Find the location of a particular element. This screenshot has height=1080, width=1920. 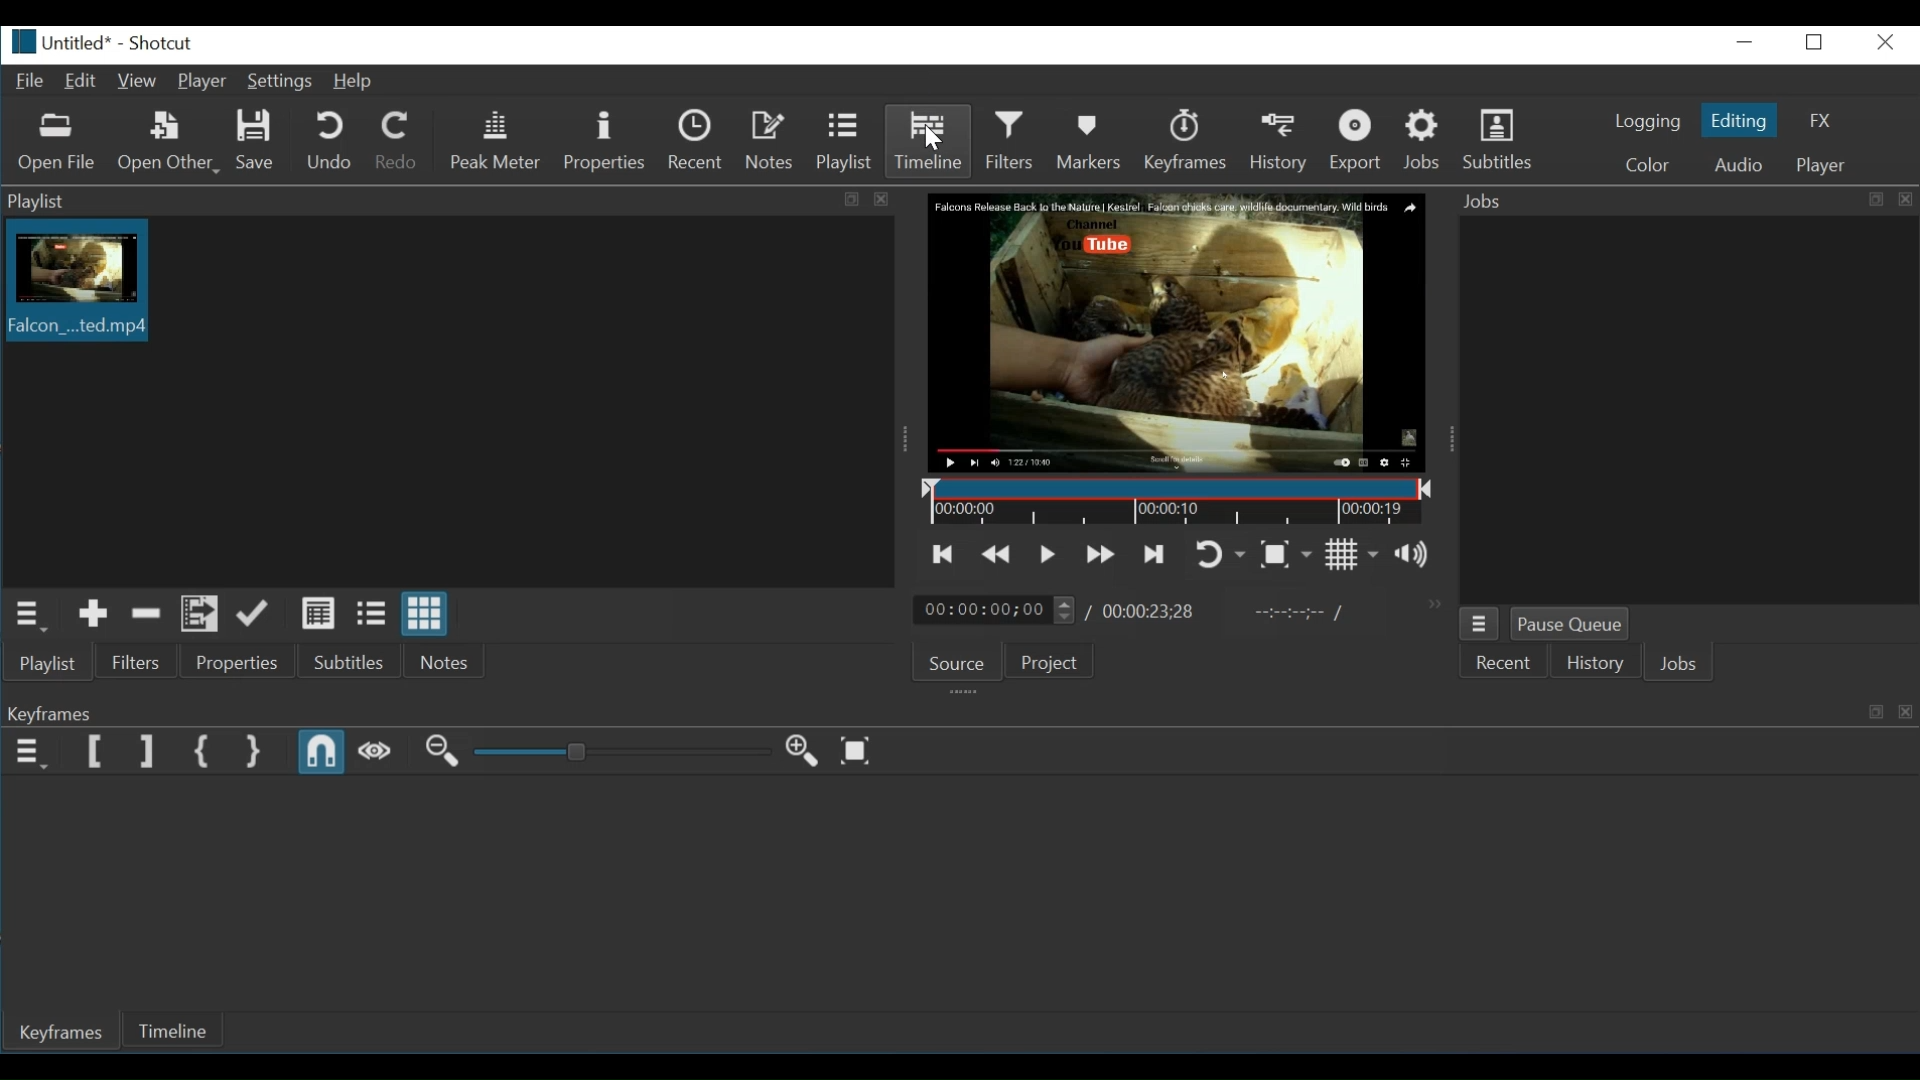

Audio is located at coordinates (1737, 164).